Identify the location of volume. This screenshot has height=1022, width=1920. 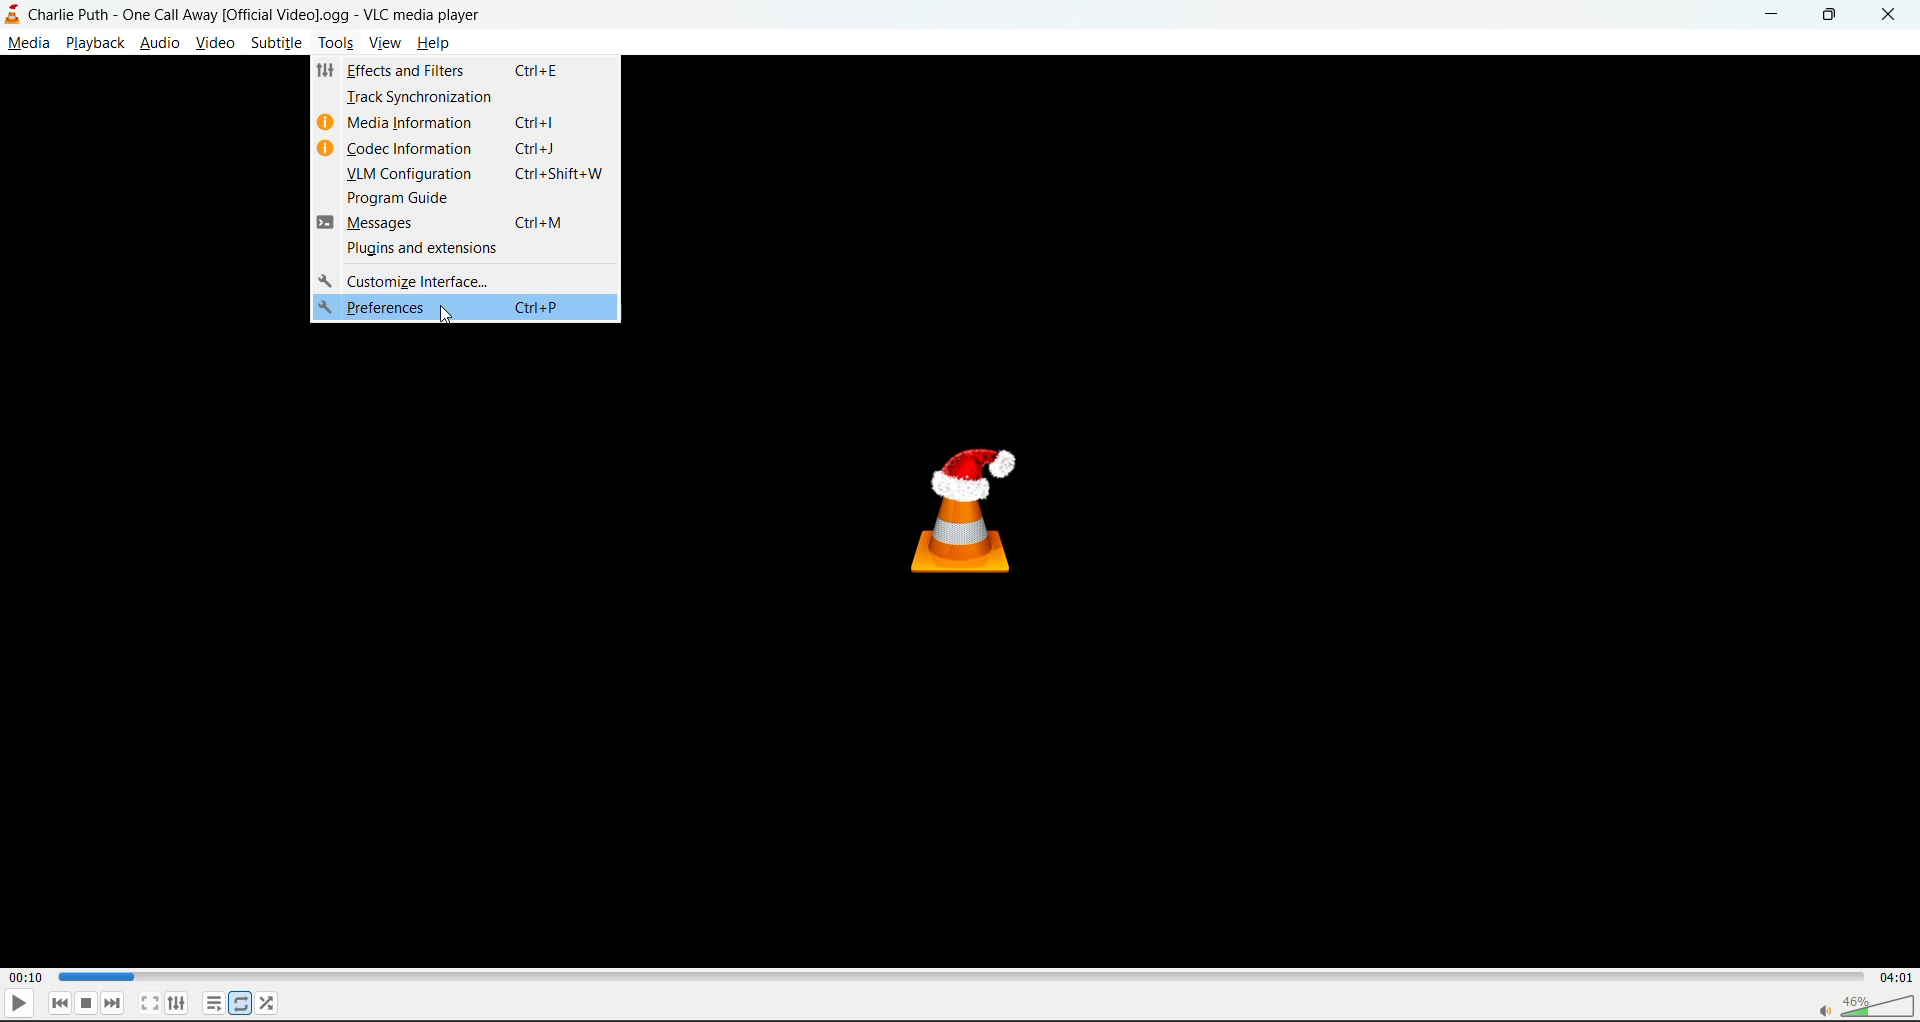
(1860, 1004).